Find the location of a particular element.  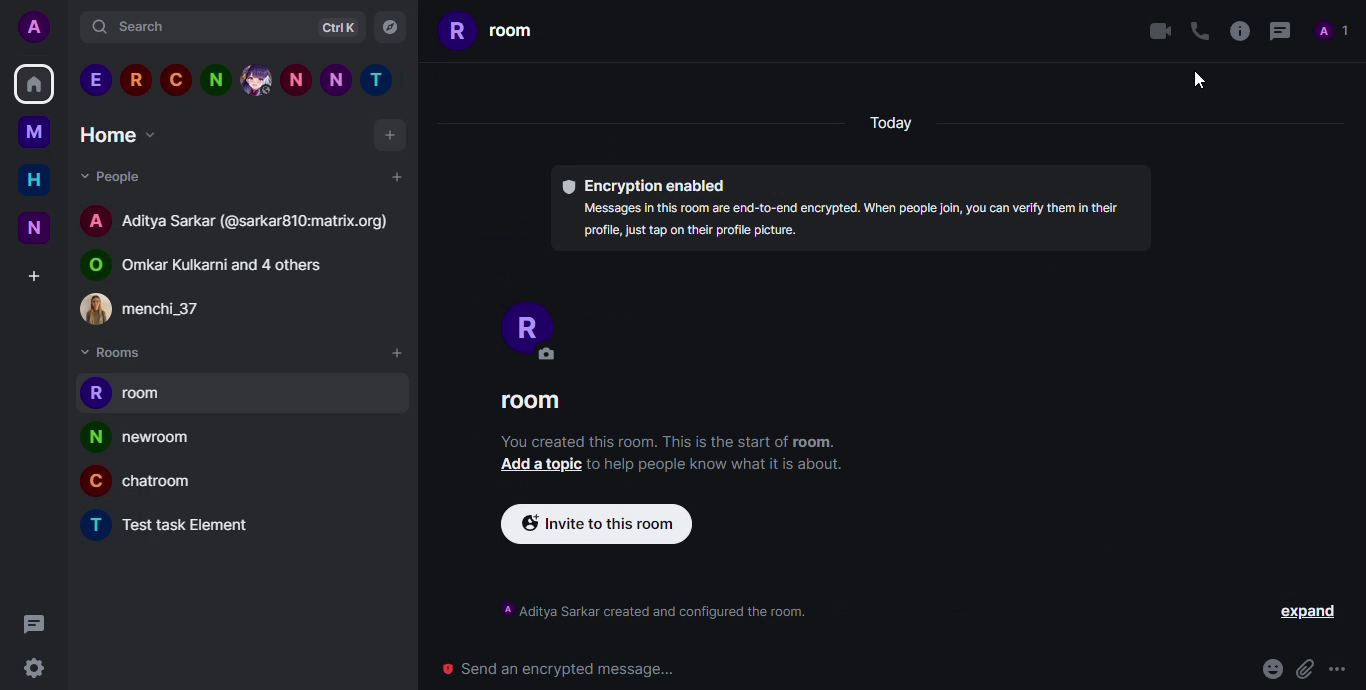

profile is located at coordinates (521, 320).